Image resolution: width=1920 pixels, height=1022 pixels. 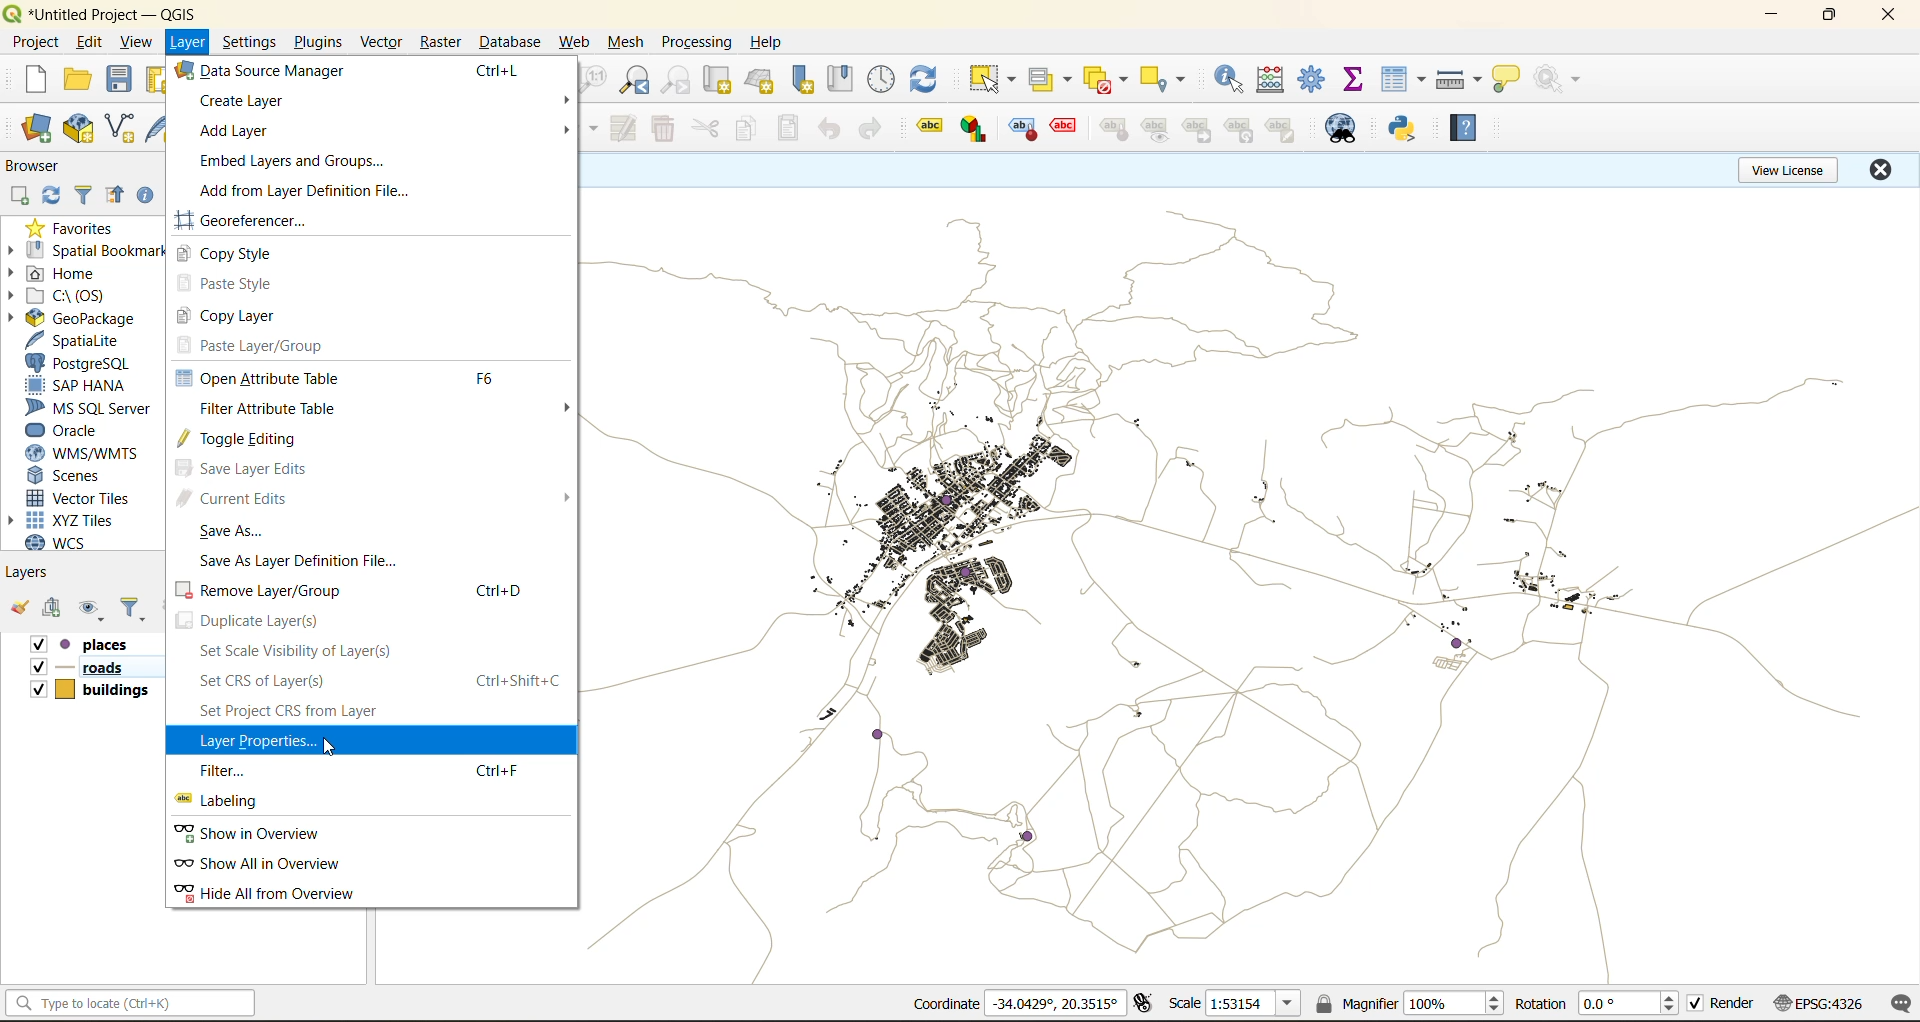 I want to click on copy, so click(x=751, y=129).